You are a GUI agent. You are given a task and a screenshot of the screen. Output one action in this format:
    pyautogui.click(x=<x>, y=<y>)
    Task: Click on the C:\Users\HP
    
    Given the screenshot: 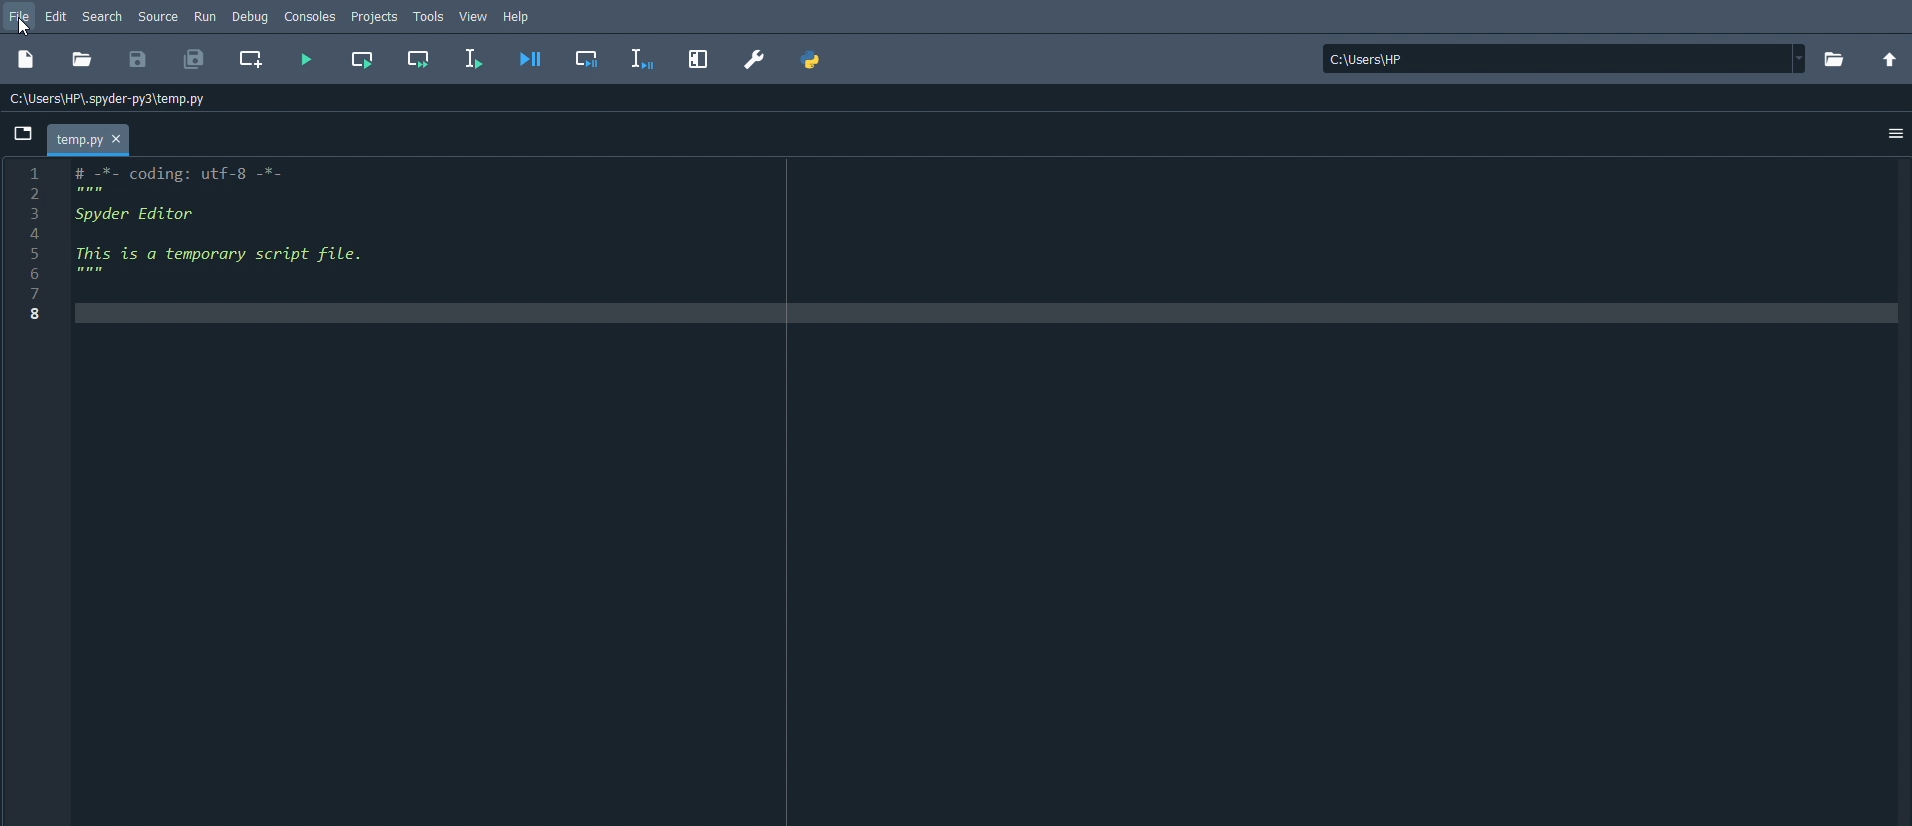 What is the action you would take?
    pyautogui.click(x=1564, y=58)
    